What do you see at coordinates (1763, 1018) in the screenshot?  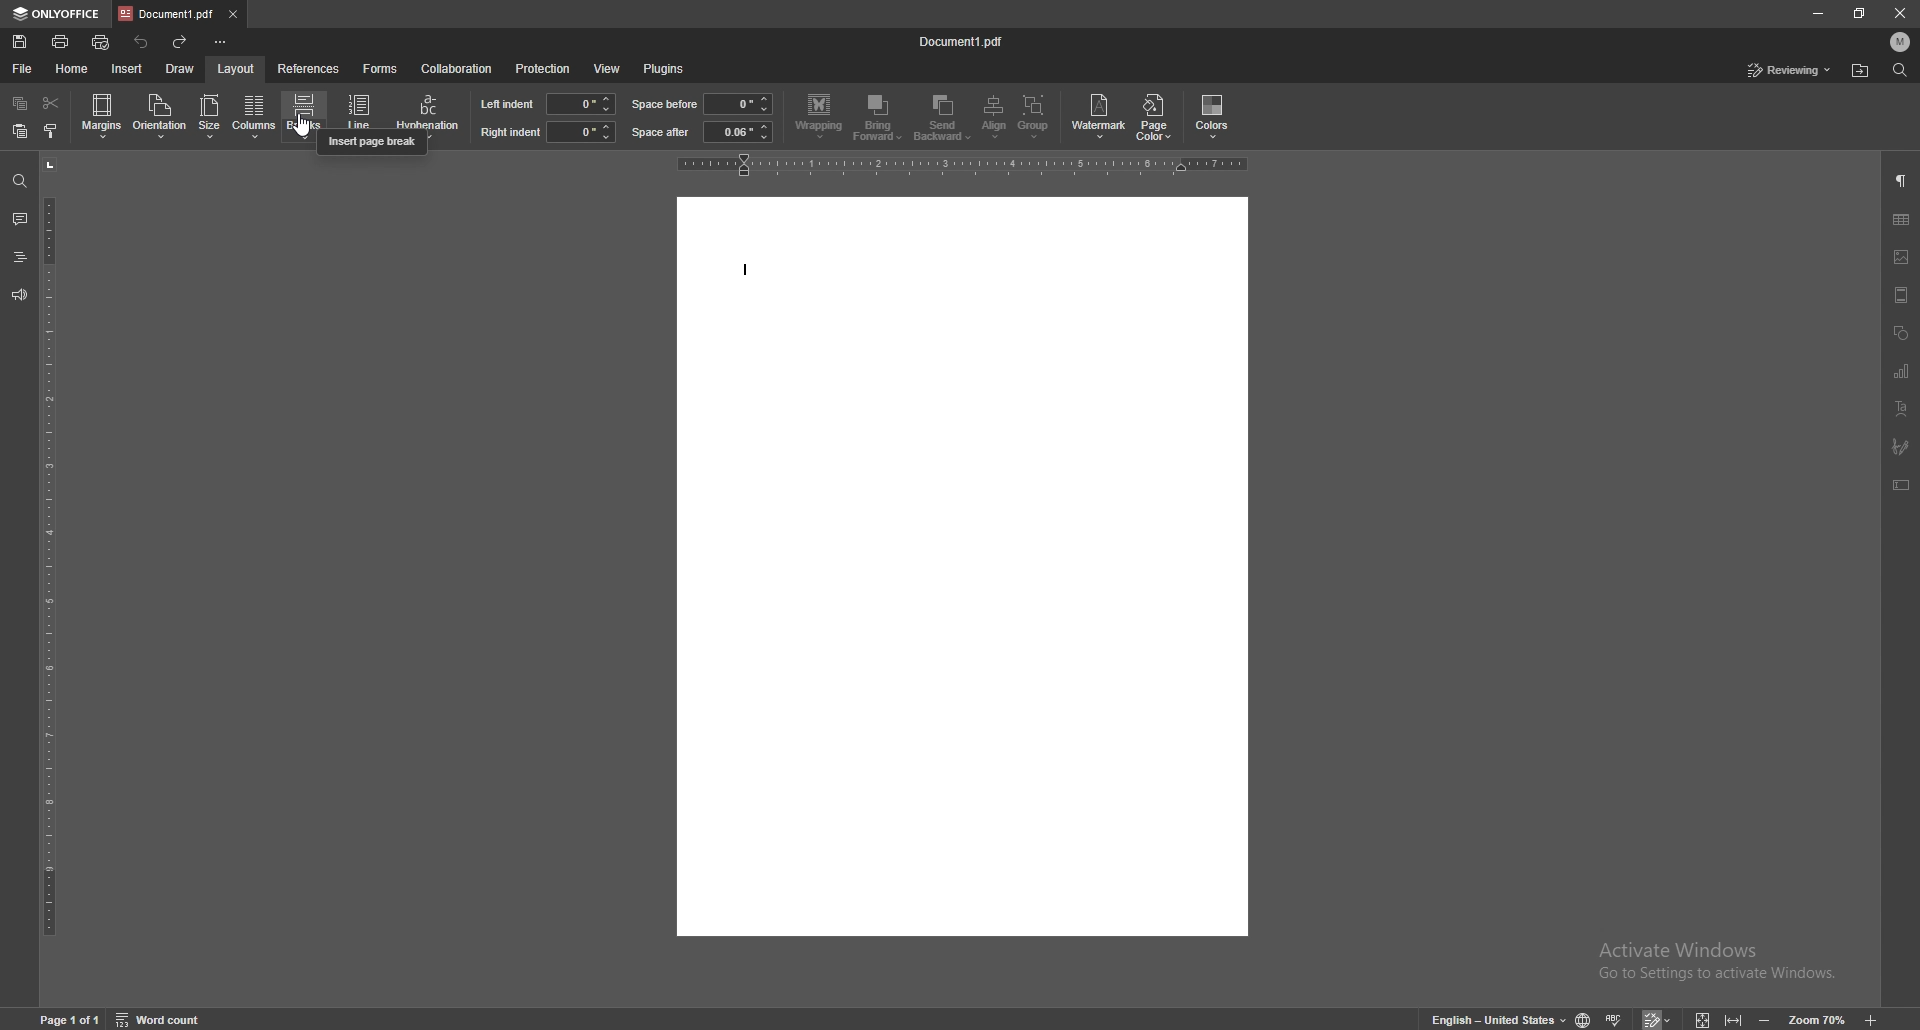 I see `Zoom out` at bounding box center [1763, 1018].